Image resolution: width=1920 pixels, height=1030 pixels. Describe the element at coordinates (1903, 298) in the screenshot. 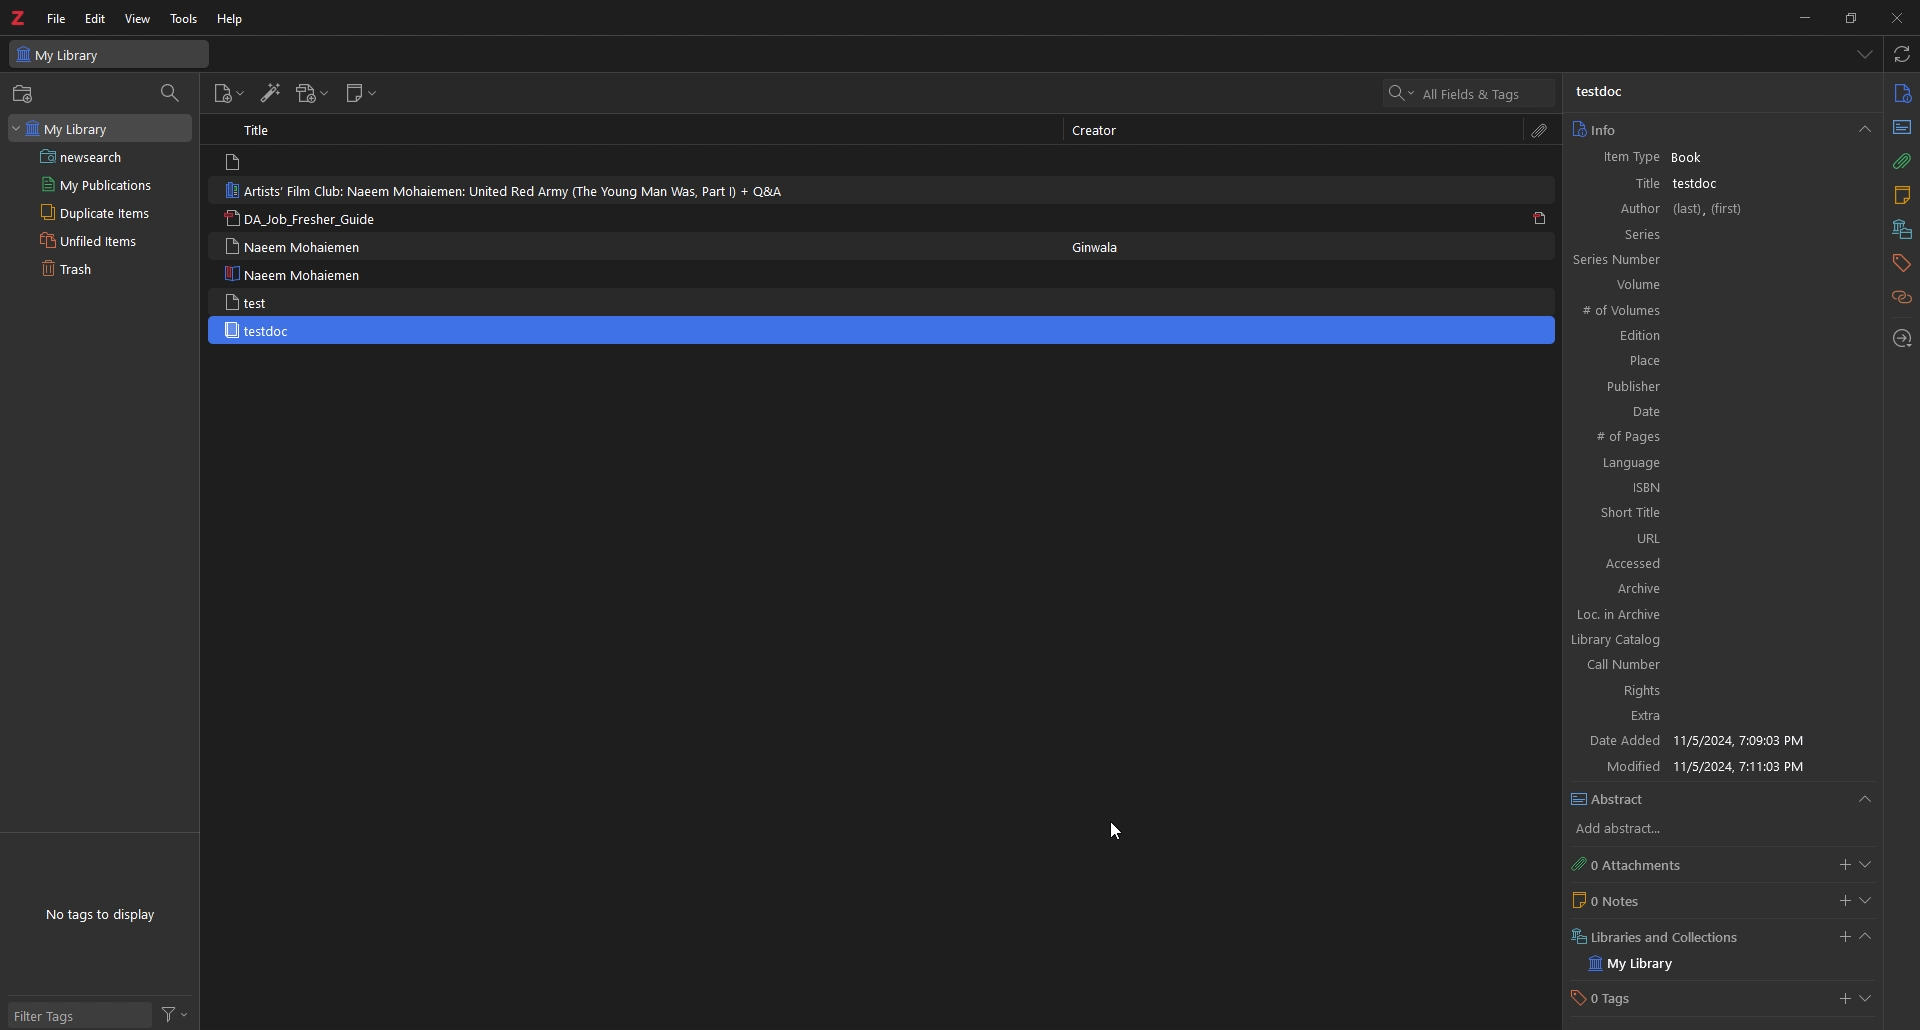

I see `related` at that location.